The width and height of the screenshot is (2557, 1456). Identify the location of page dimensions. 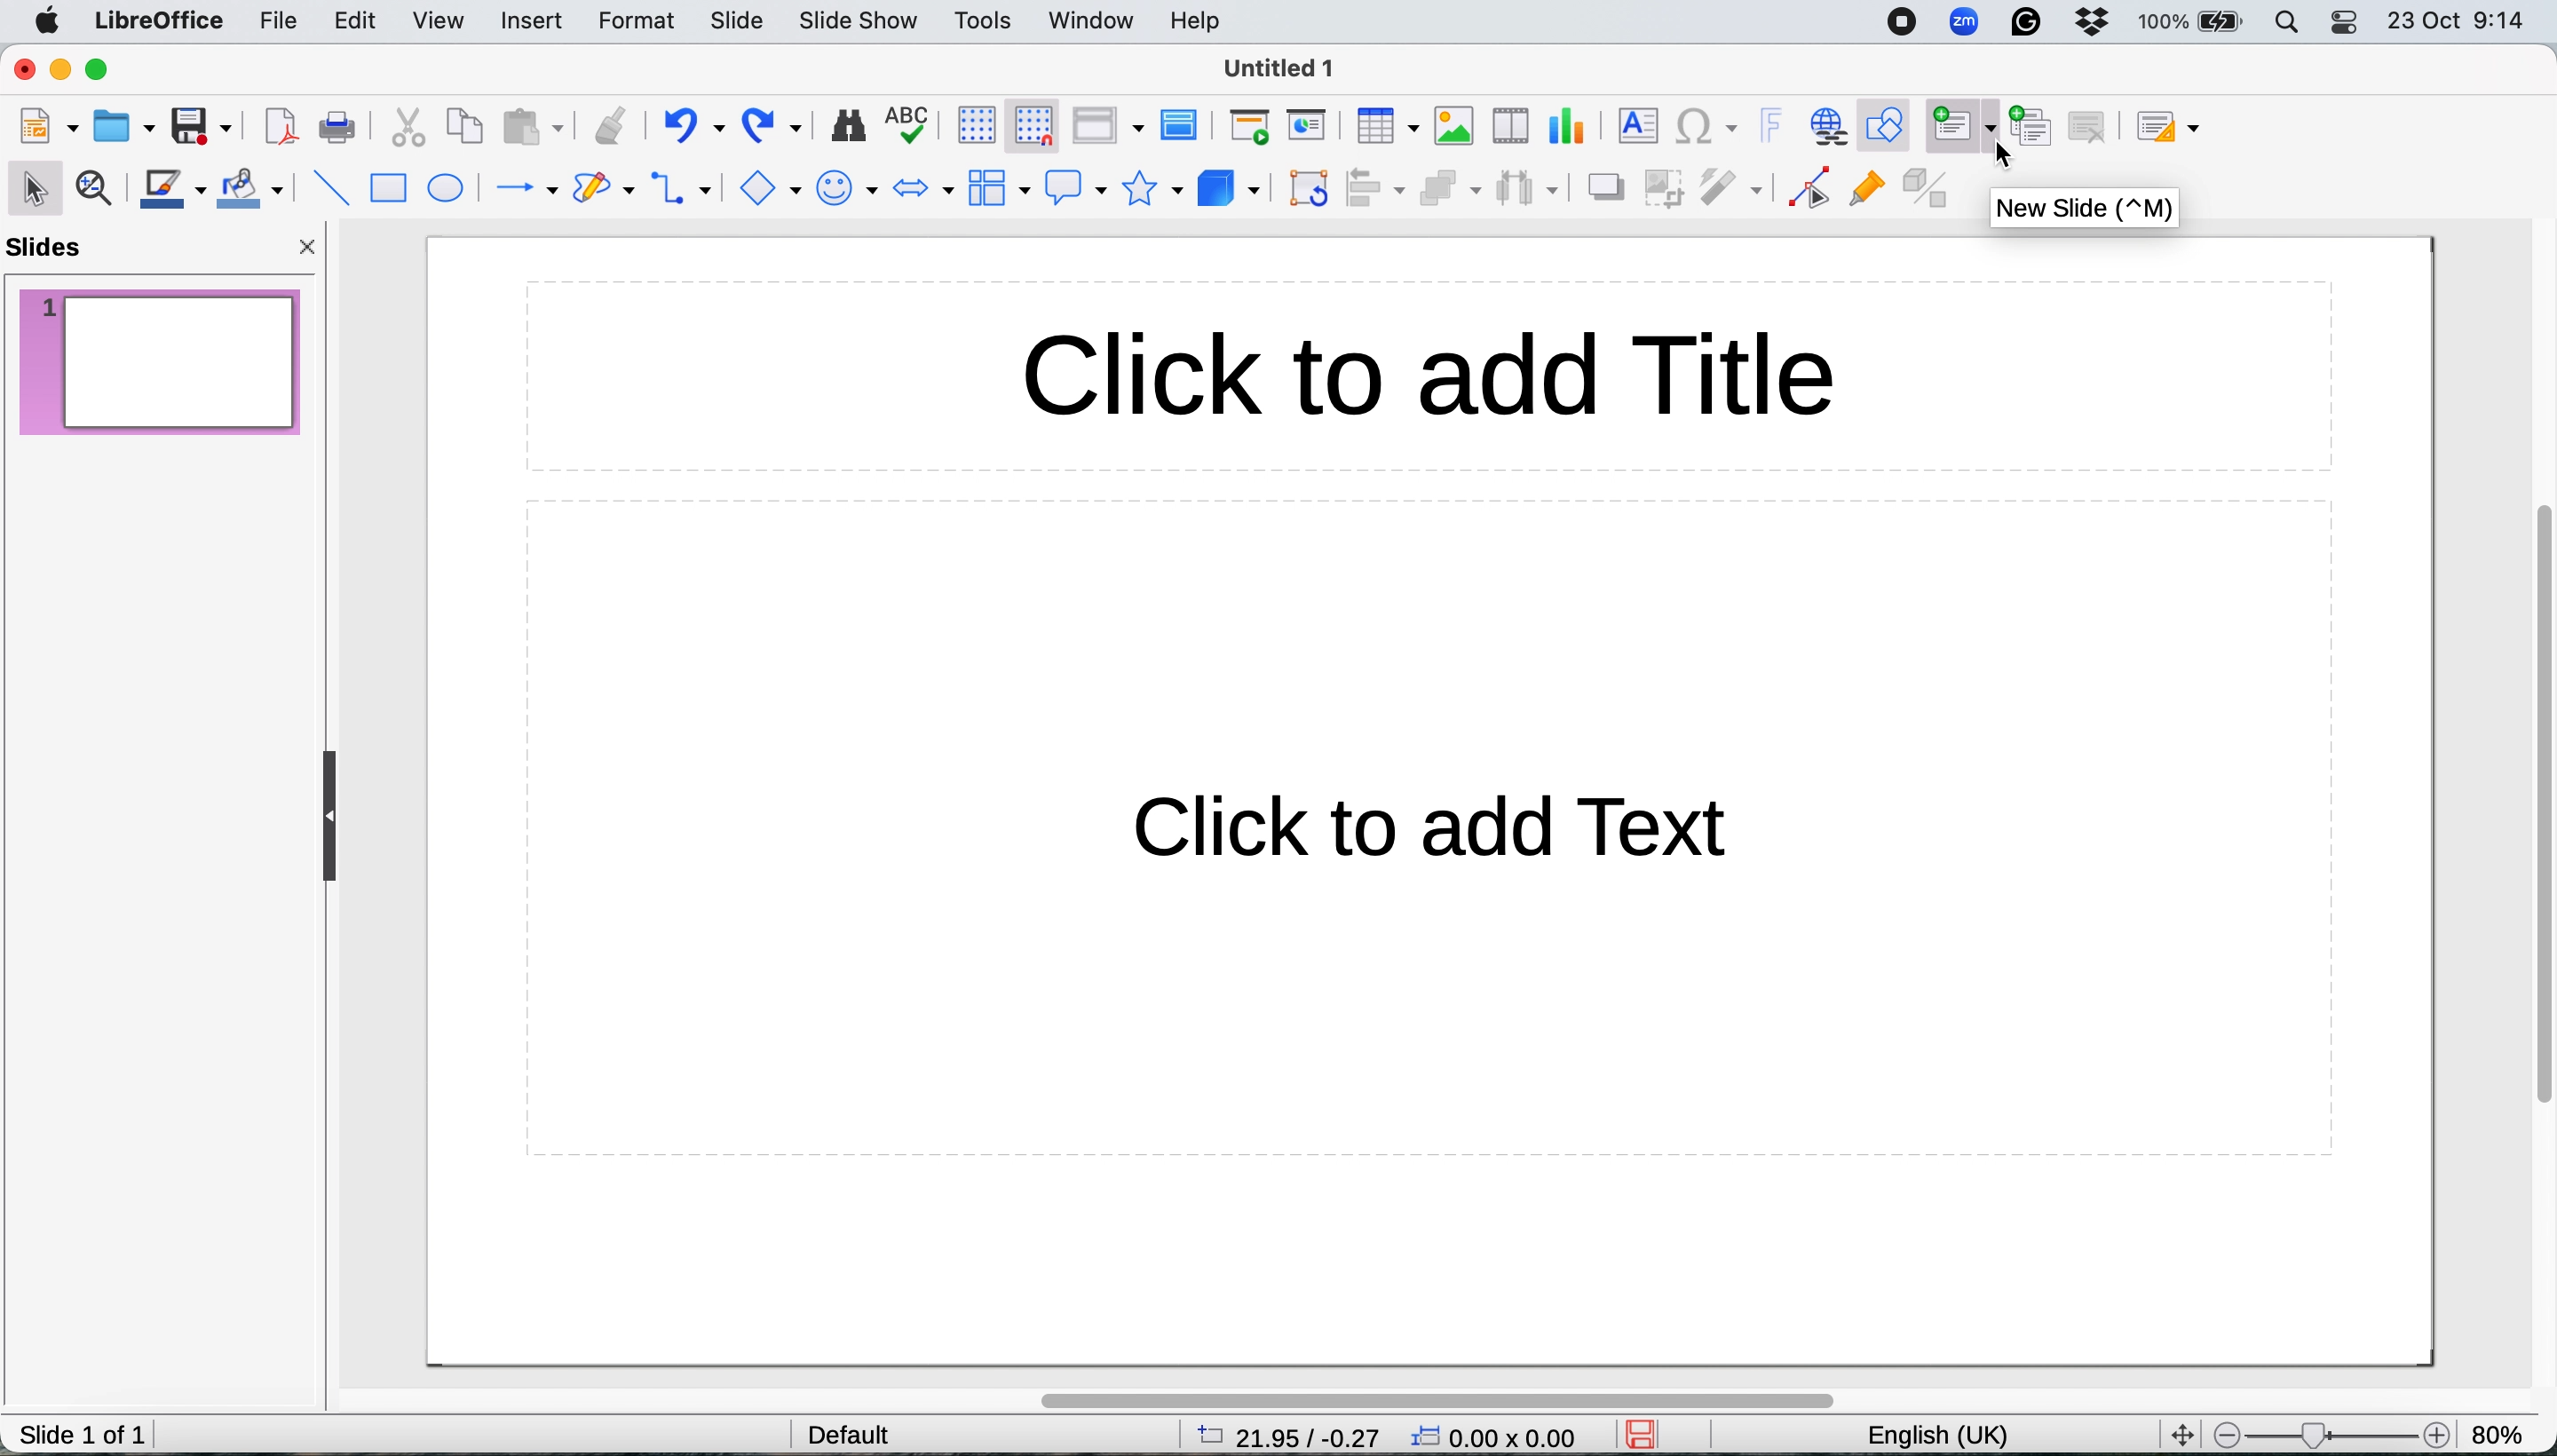
(1281, 1437).